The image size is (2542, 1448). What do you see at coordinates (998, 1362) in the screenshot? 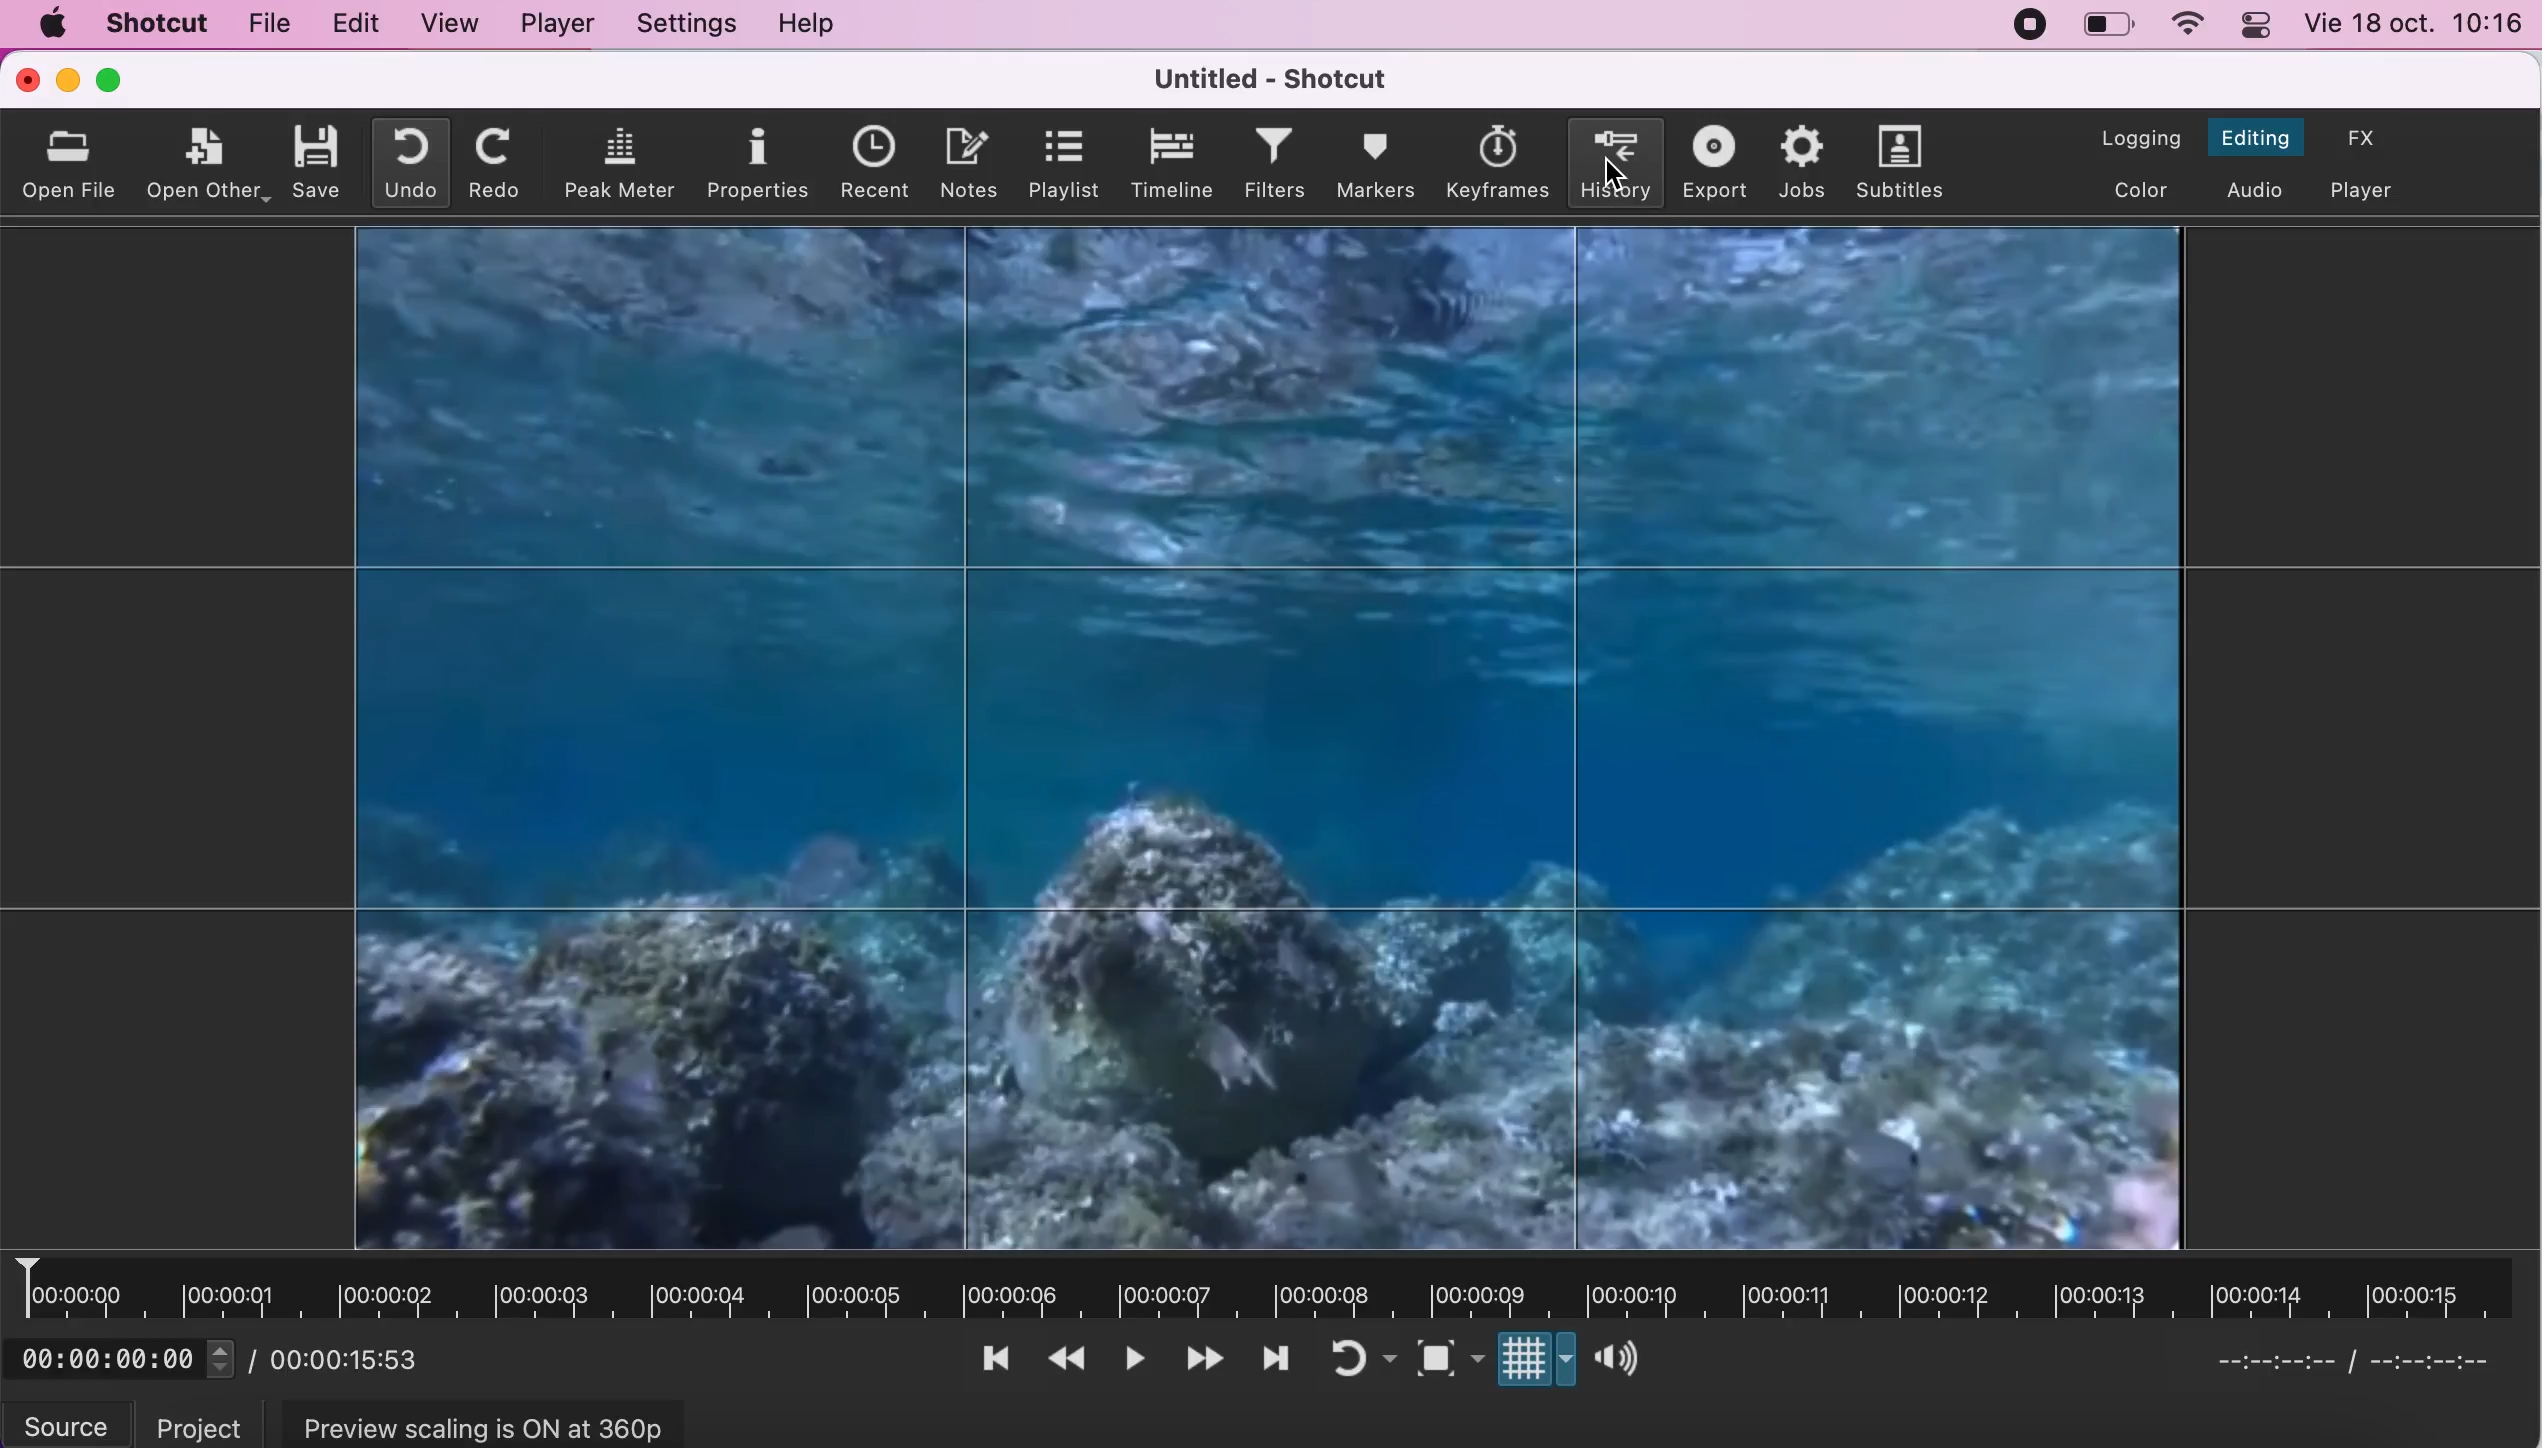
I see `skip to the previous point` at bounding box center [998, 1362].